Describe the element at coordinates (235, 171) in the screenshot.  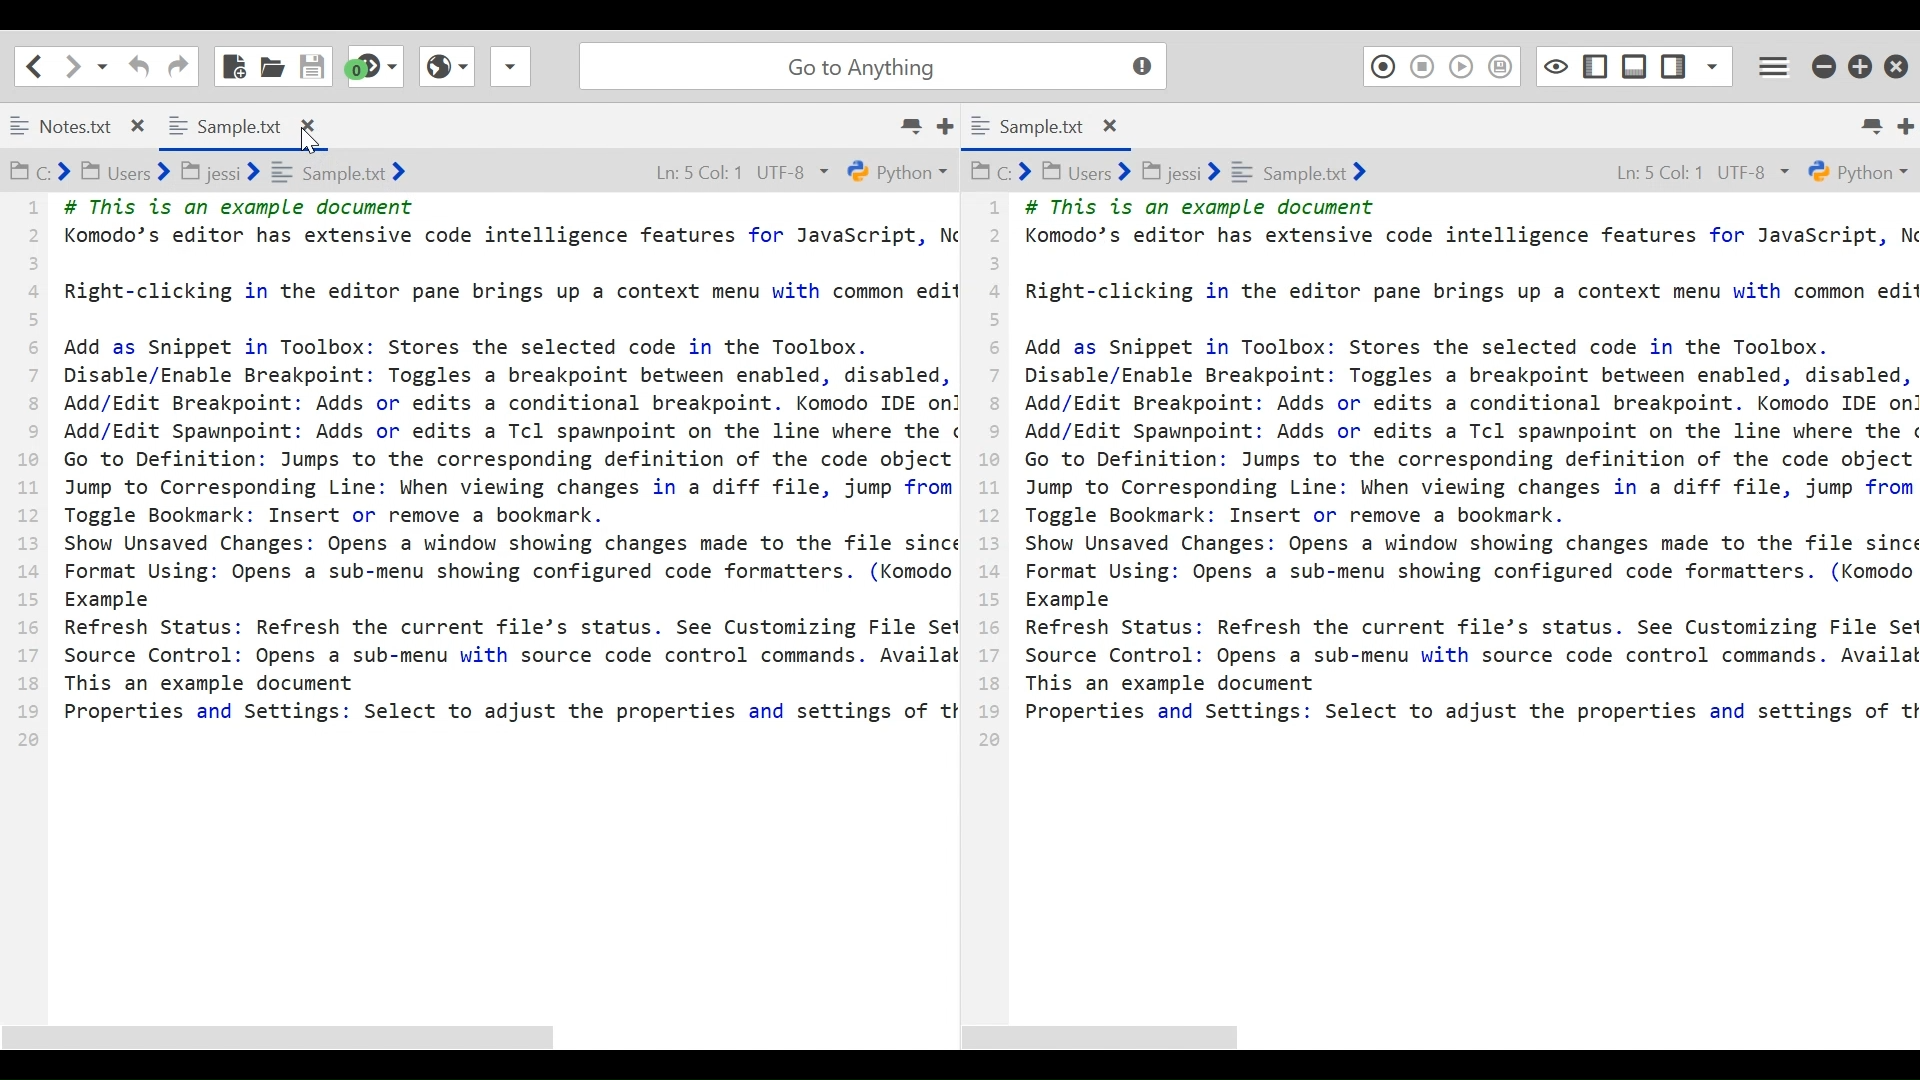
I see `C:> Users> jessi> sample.txt>` at that location.